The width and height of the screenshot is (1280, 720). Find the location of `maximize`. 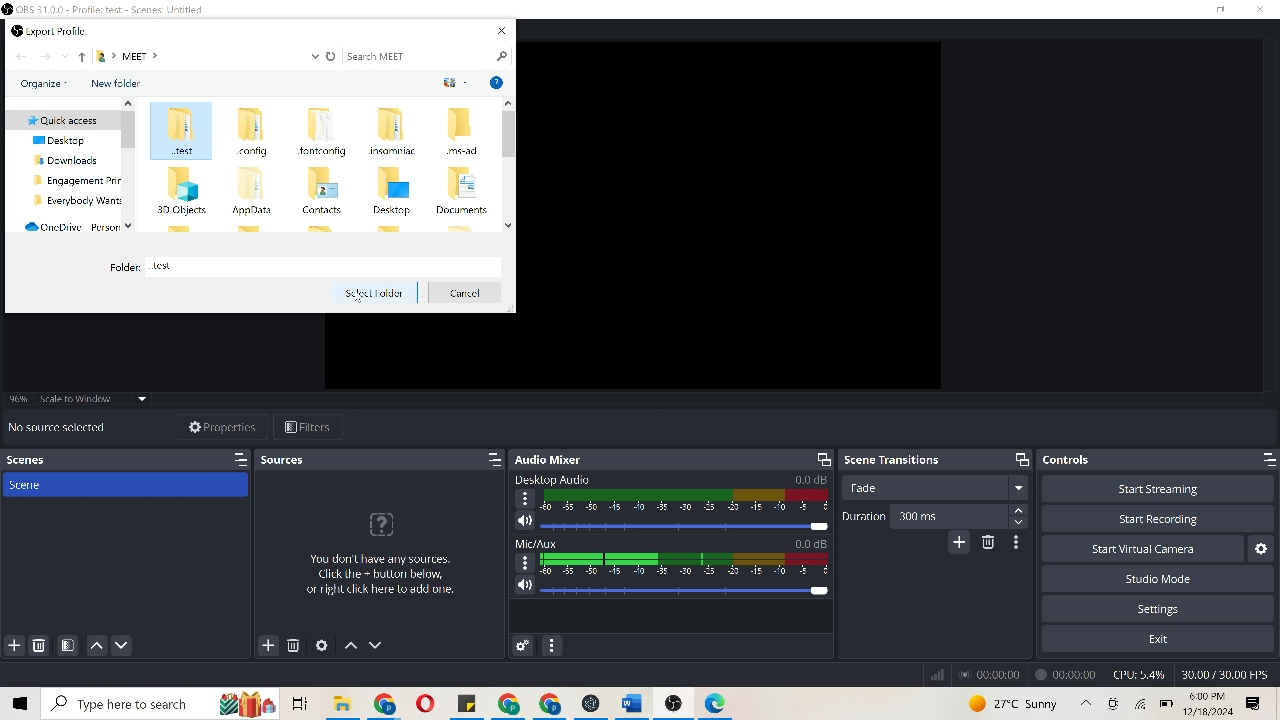

maximize is located at coordinates (1020, 458).